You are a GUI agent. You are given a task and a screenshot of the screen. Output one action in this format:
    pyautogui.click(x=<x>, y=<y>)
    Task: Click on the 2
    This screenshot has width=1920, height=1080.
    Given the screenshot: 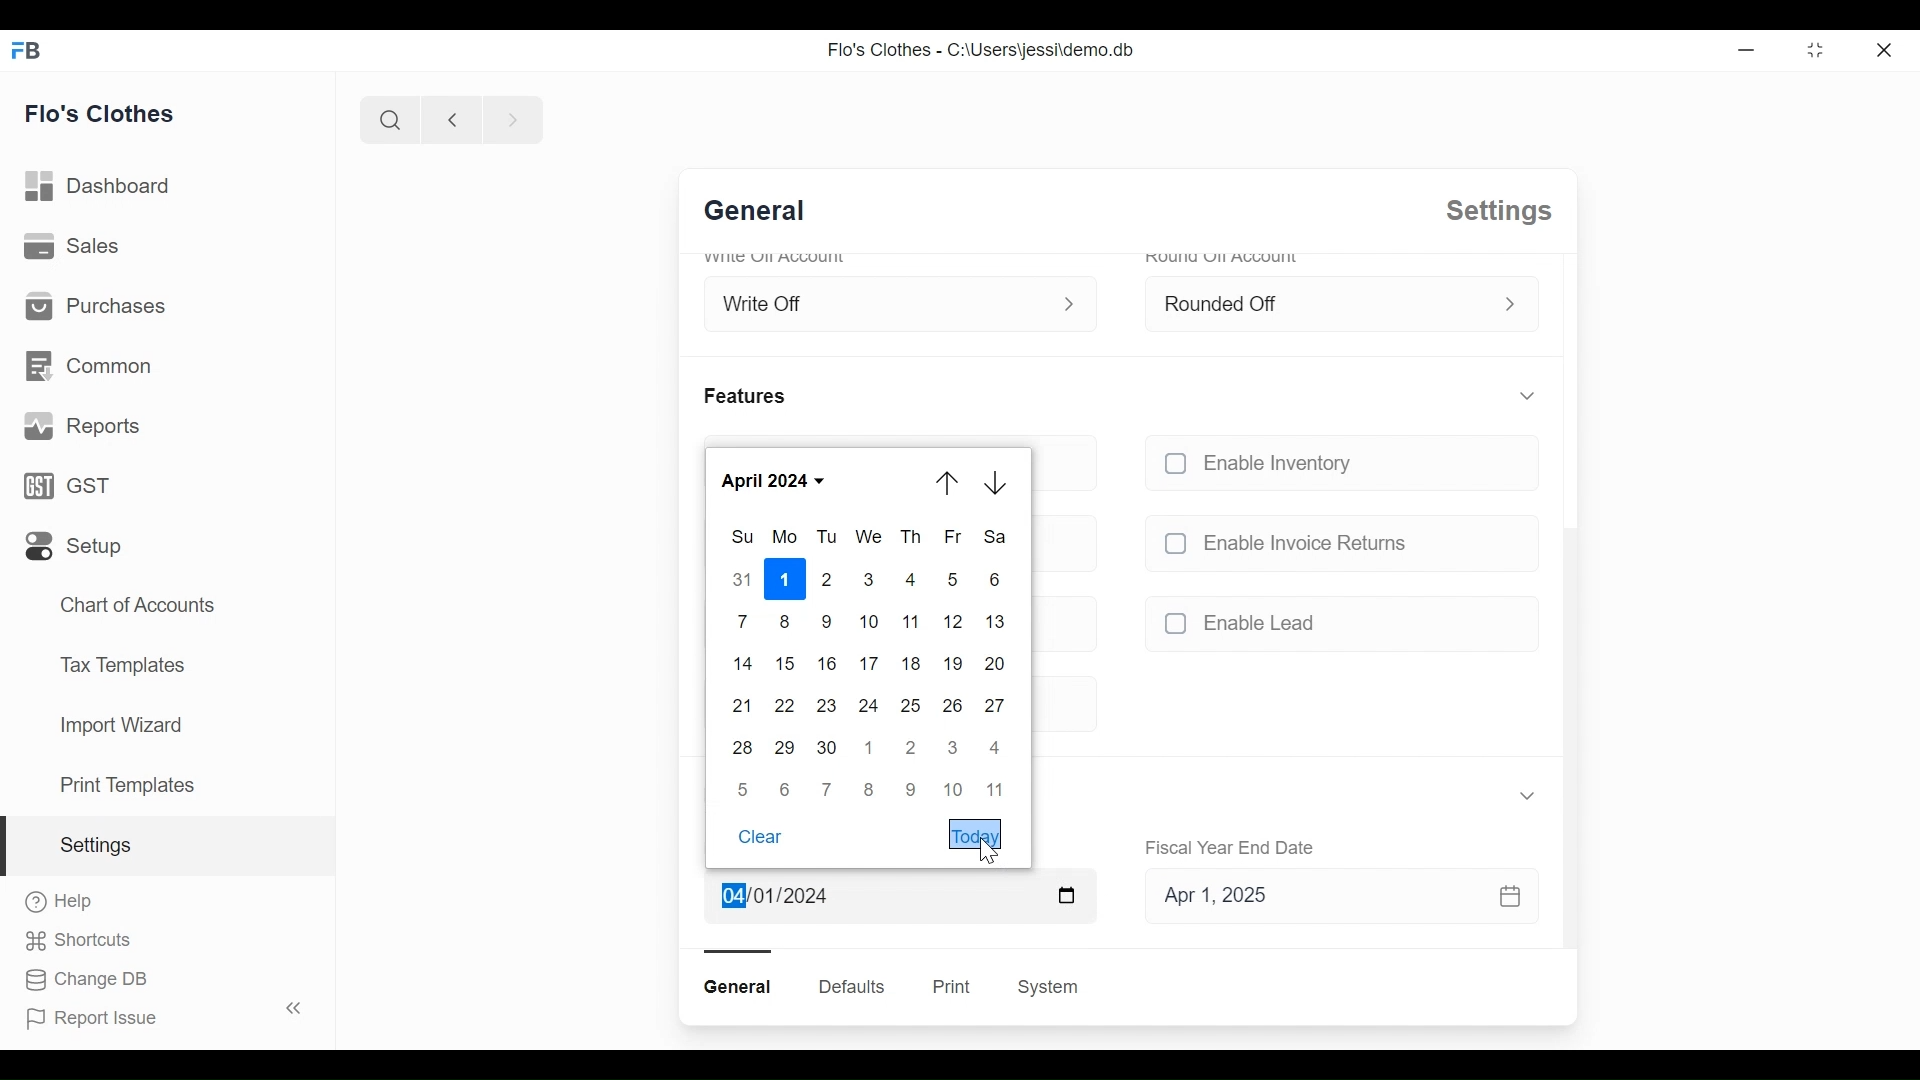 What is the action you would take?
    pyautogui.click(x=828, y=581)
    